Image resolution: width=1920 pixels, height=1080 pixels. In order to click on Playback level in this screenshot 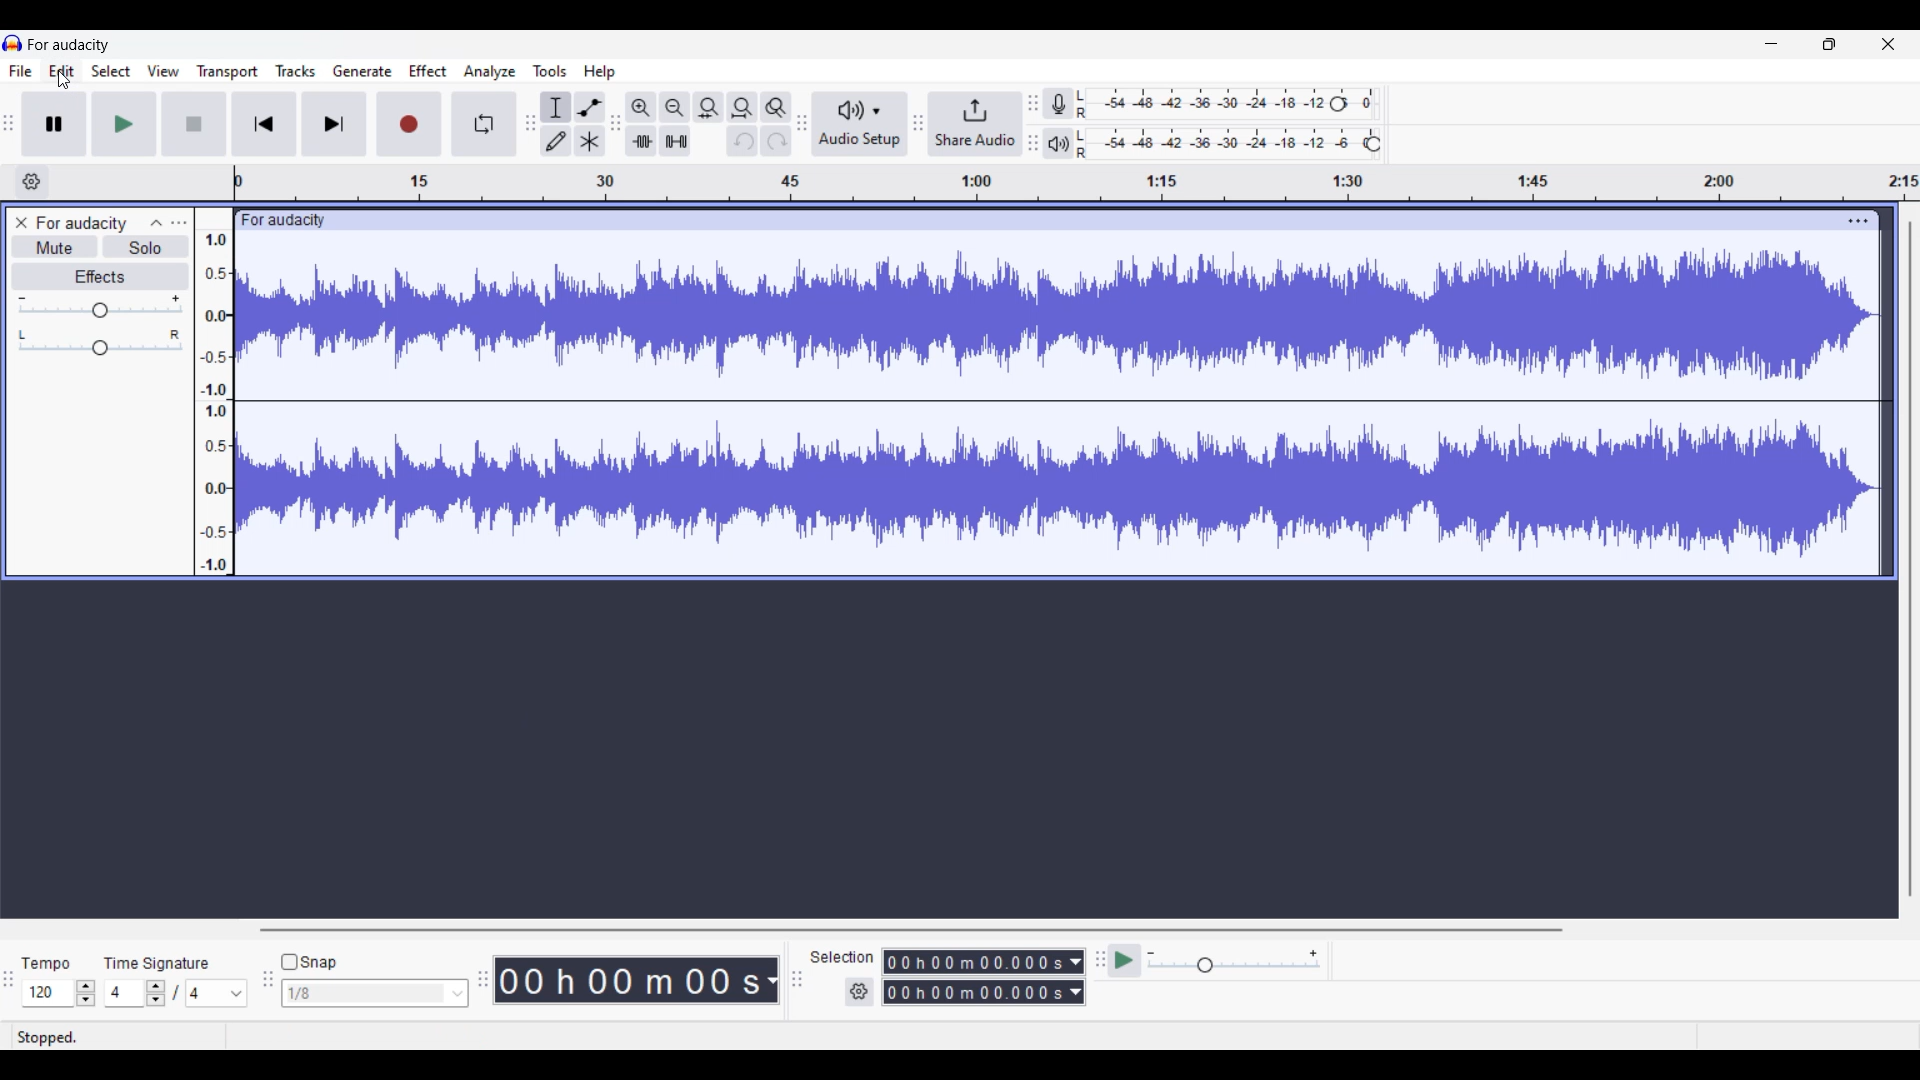, I will do `click(1217, 144)`.